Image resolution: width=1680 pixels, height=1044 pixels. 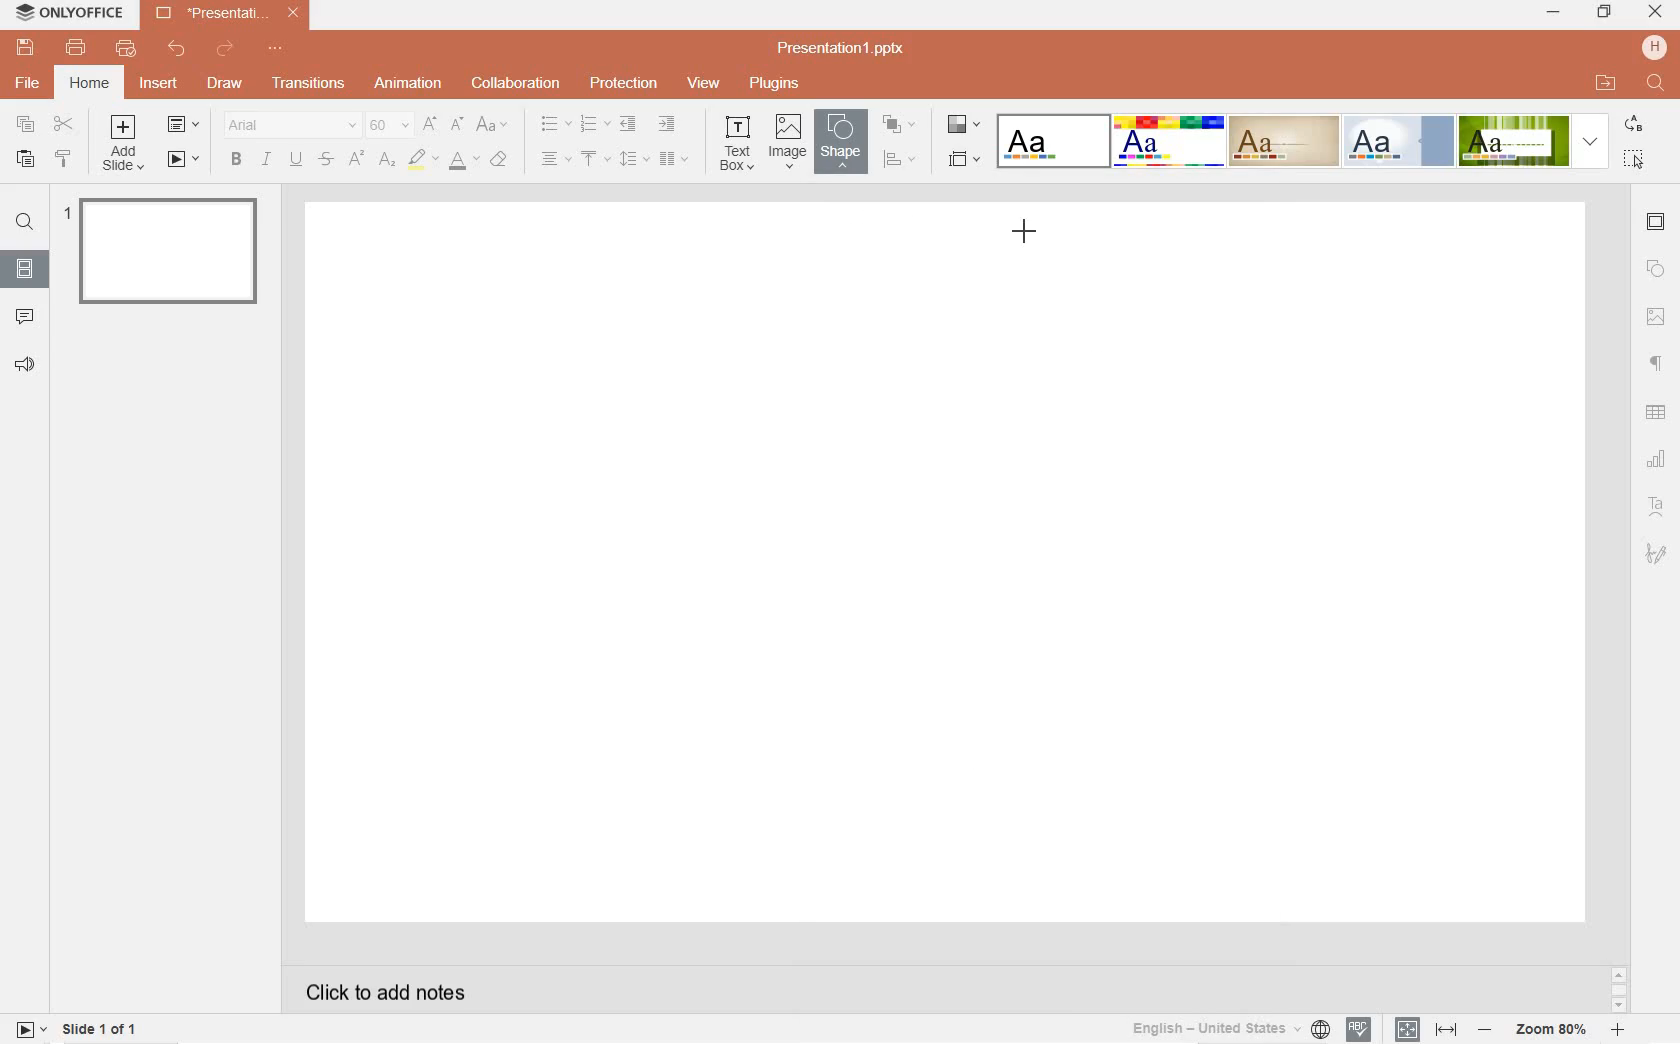 What do you see at coordinates (125, 50) in the screenshot?
I see `quick print` at bounding box center [125, 50].